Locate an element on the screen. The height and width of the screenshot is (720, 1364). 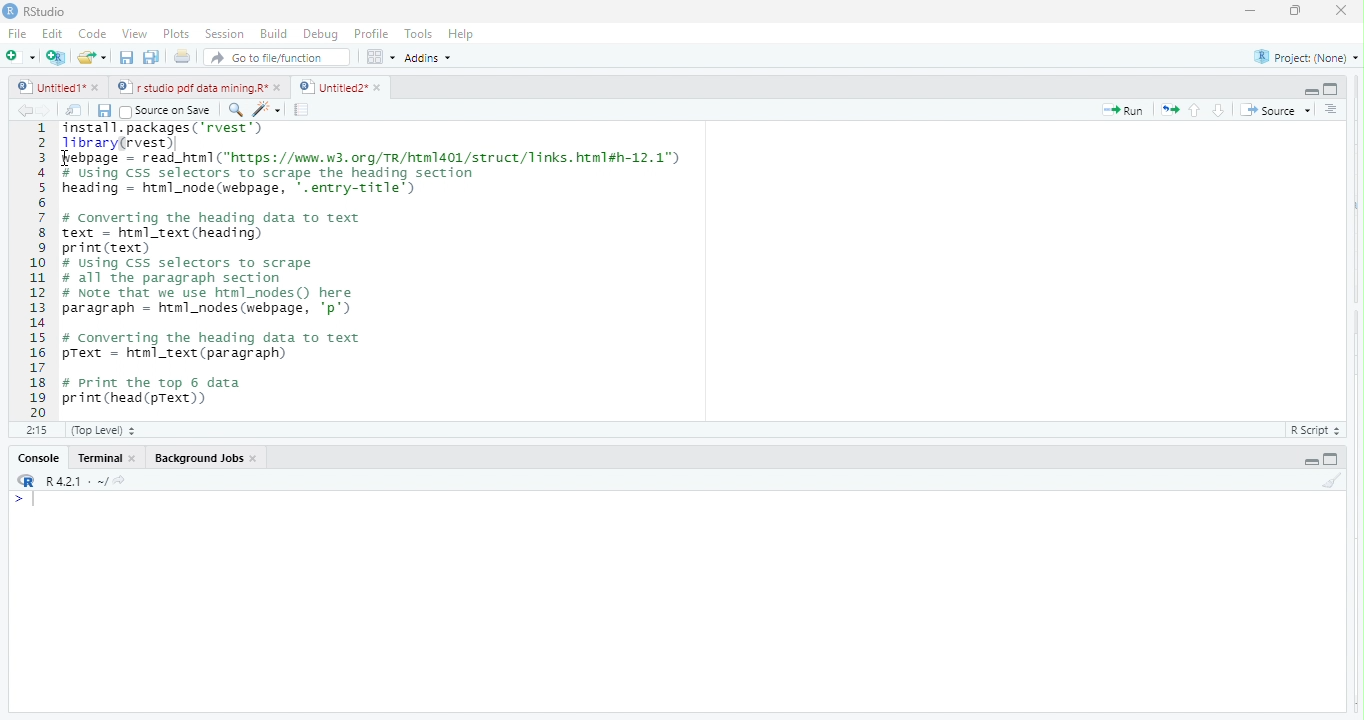
Tools is located at coordinates (420, 33).